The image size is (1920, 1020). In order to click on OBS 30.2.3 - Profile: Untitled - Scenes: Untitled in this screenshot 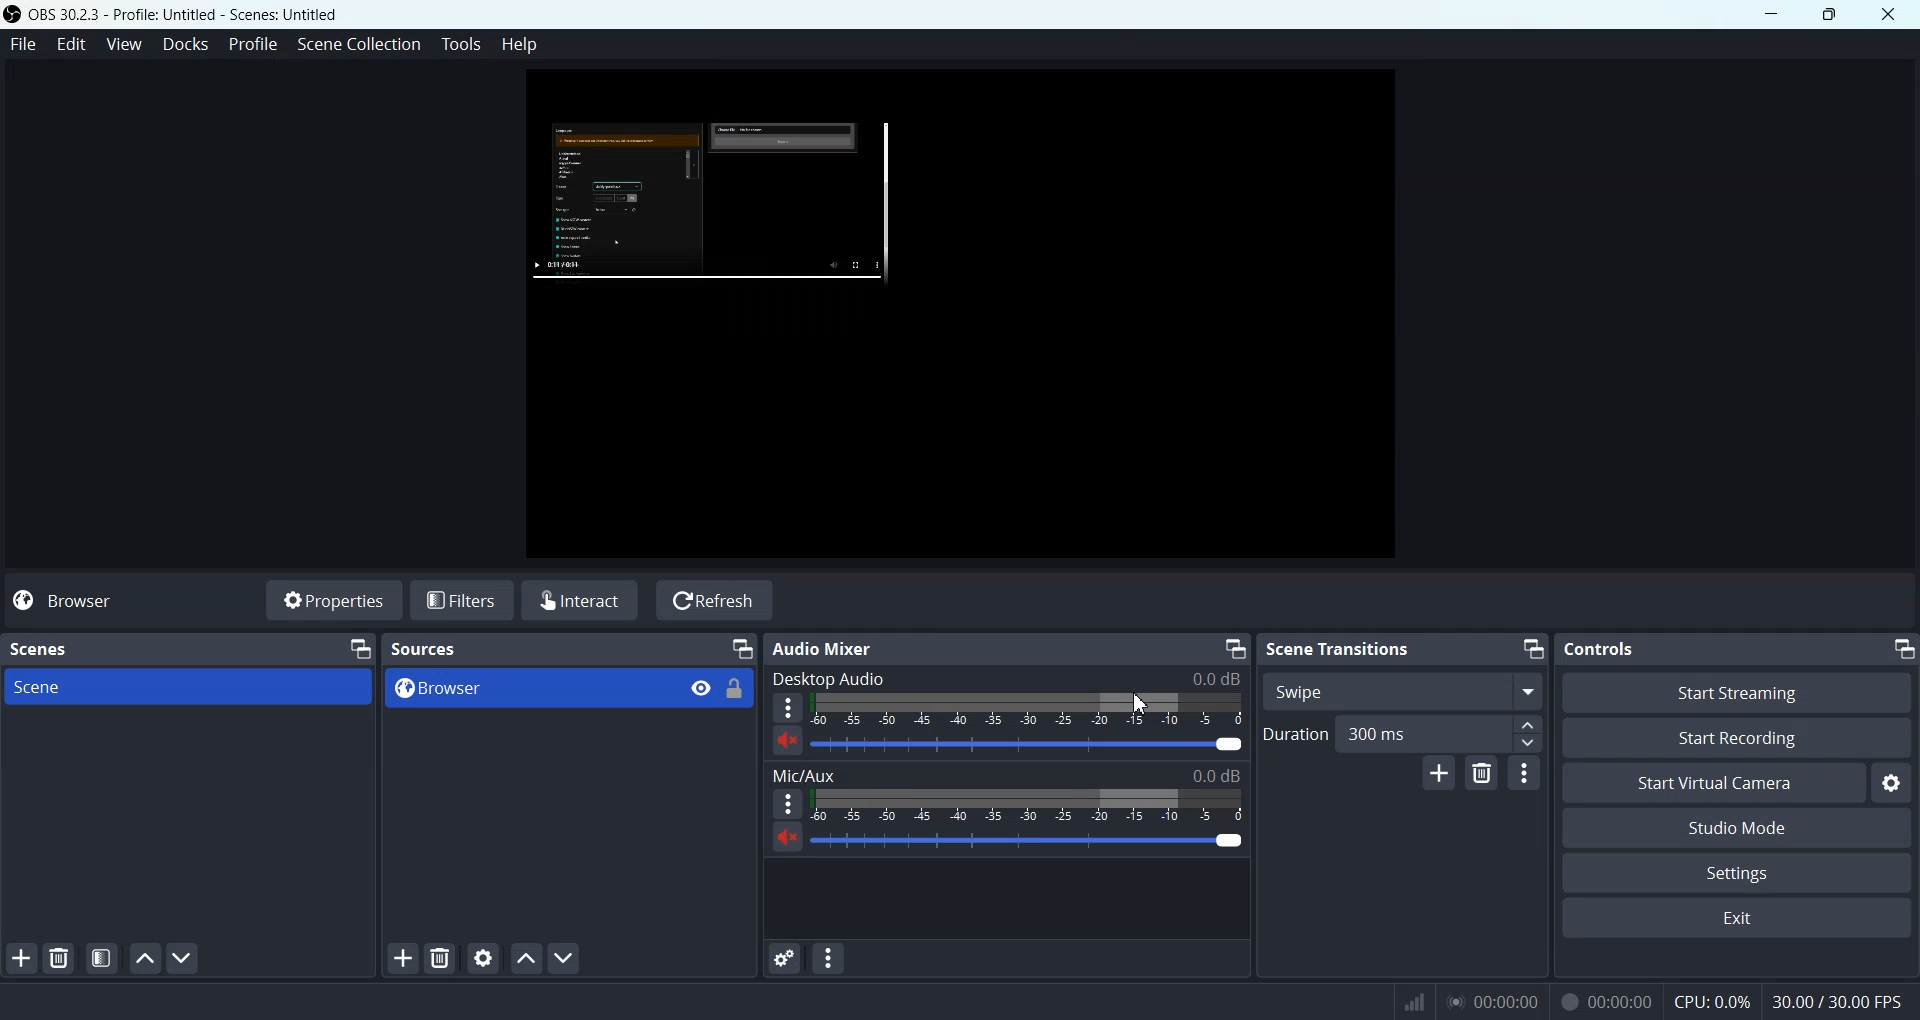, I will do `click(175, 15)`.